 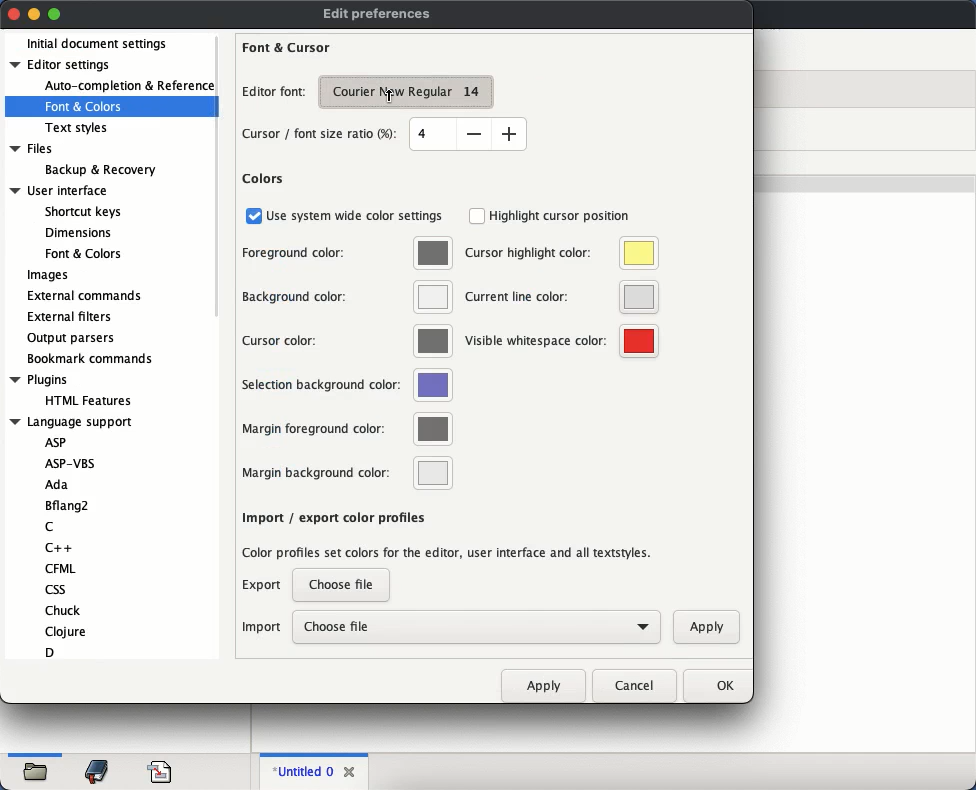 I want to click on bookmark command, so click(x=87, y=360).